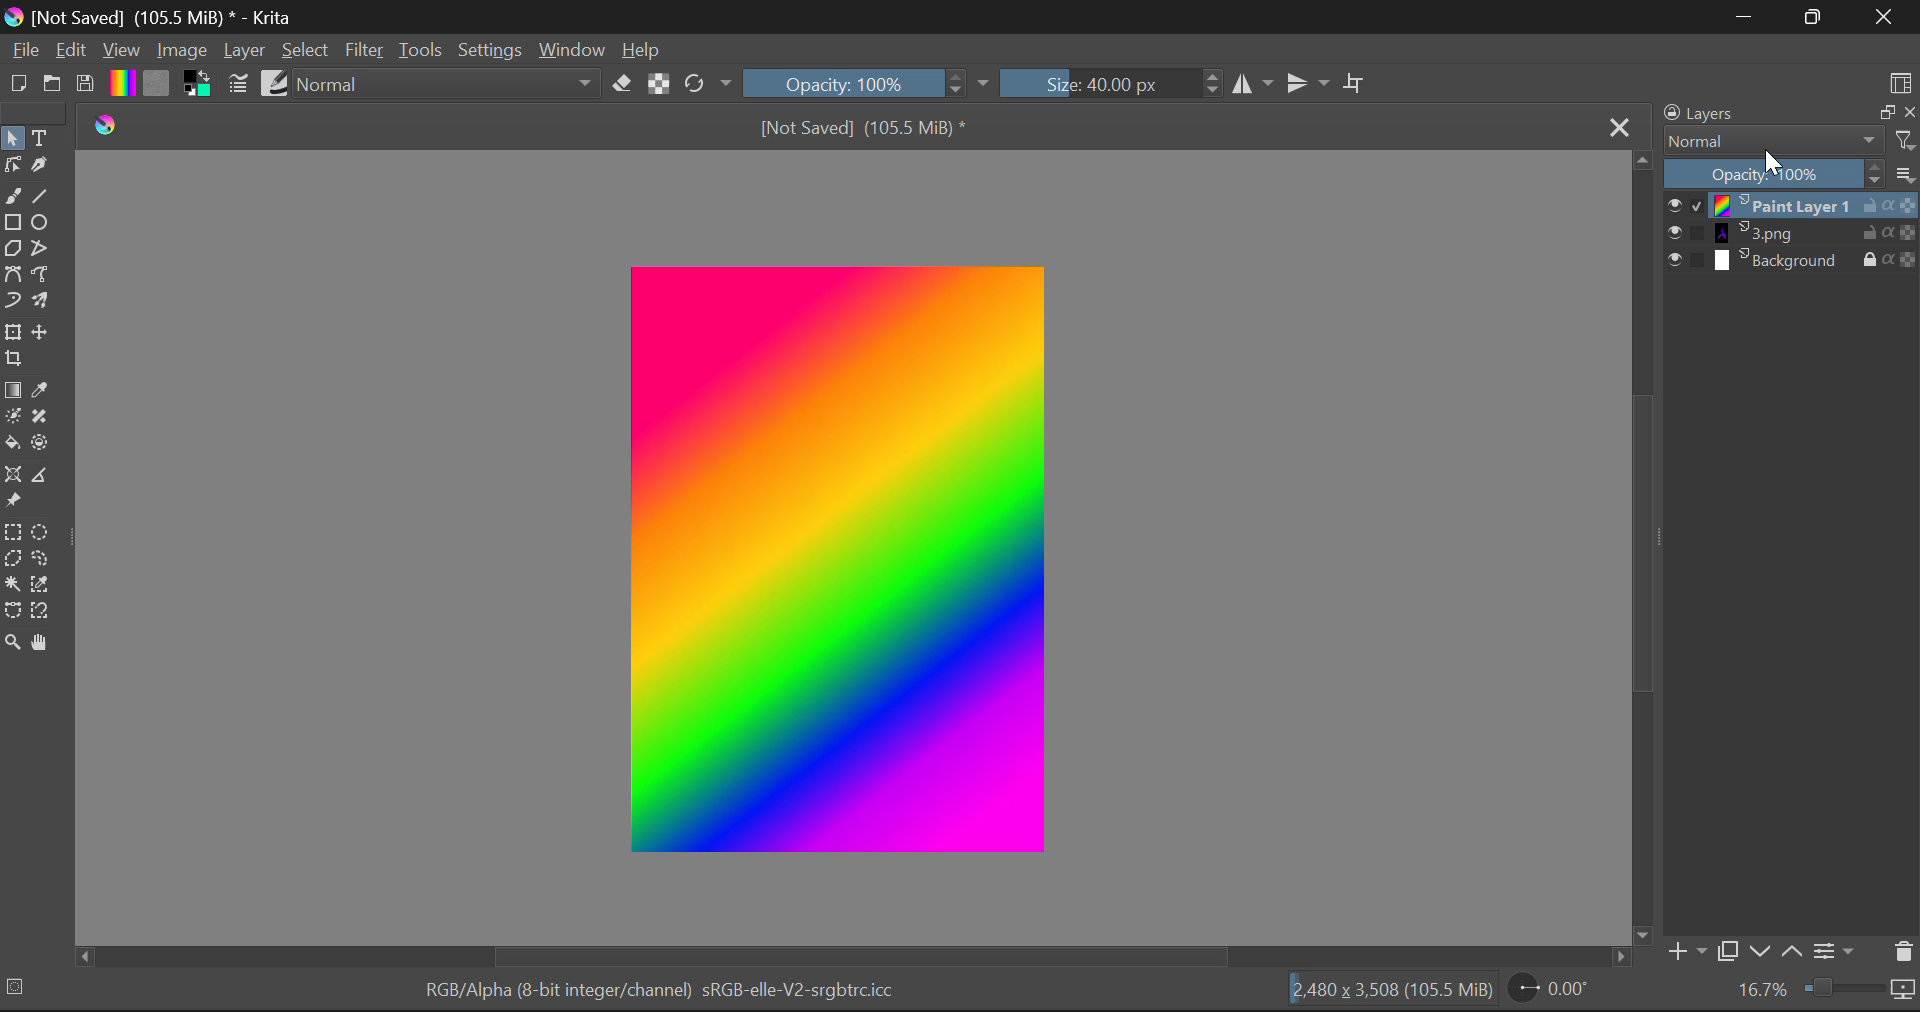  I want to click on Zoom slider, so click(1858, 988).